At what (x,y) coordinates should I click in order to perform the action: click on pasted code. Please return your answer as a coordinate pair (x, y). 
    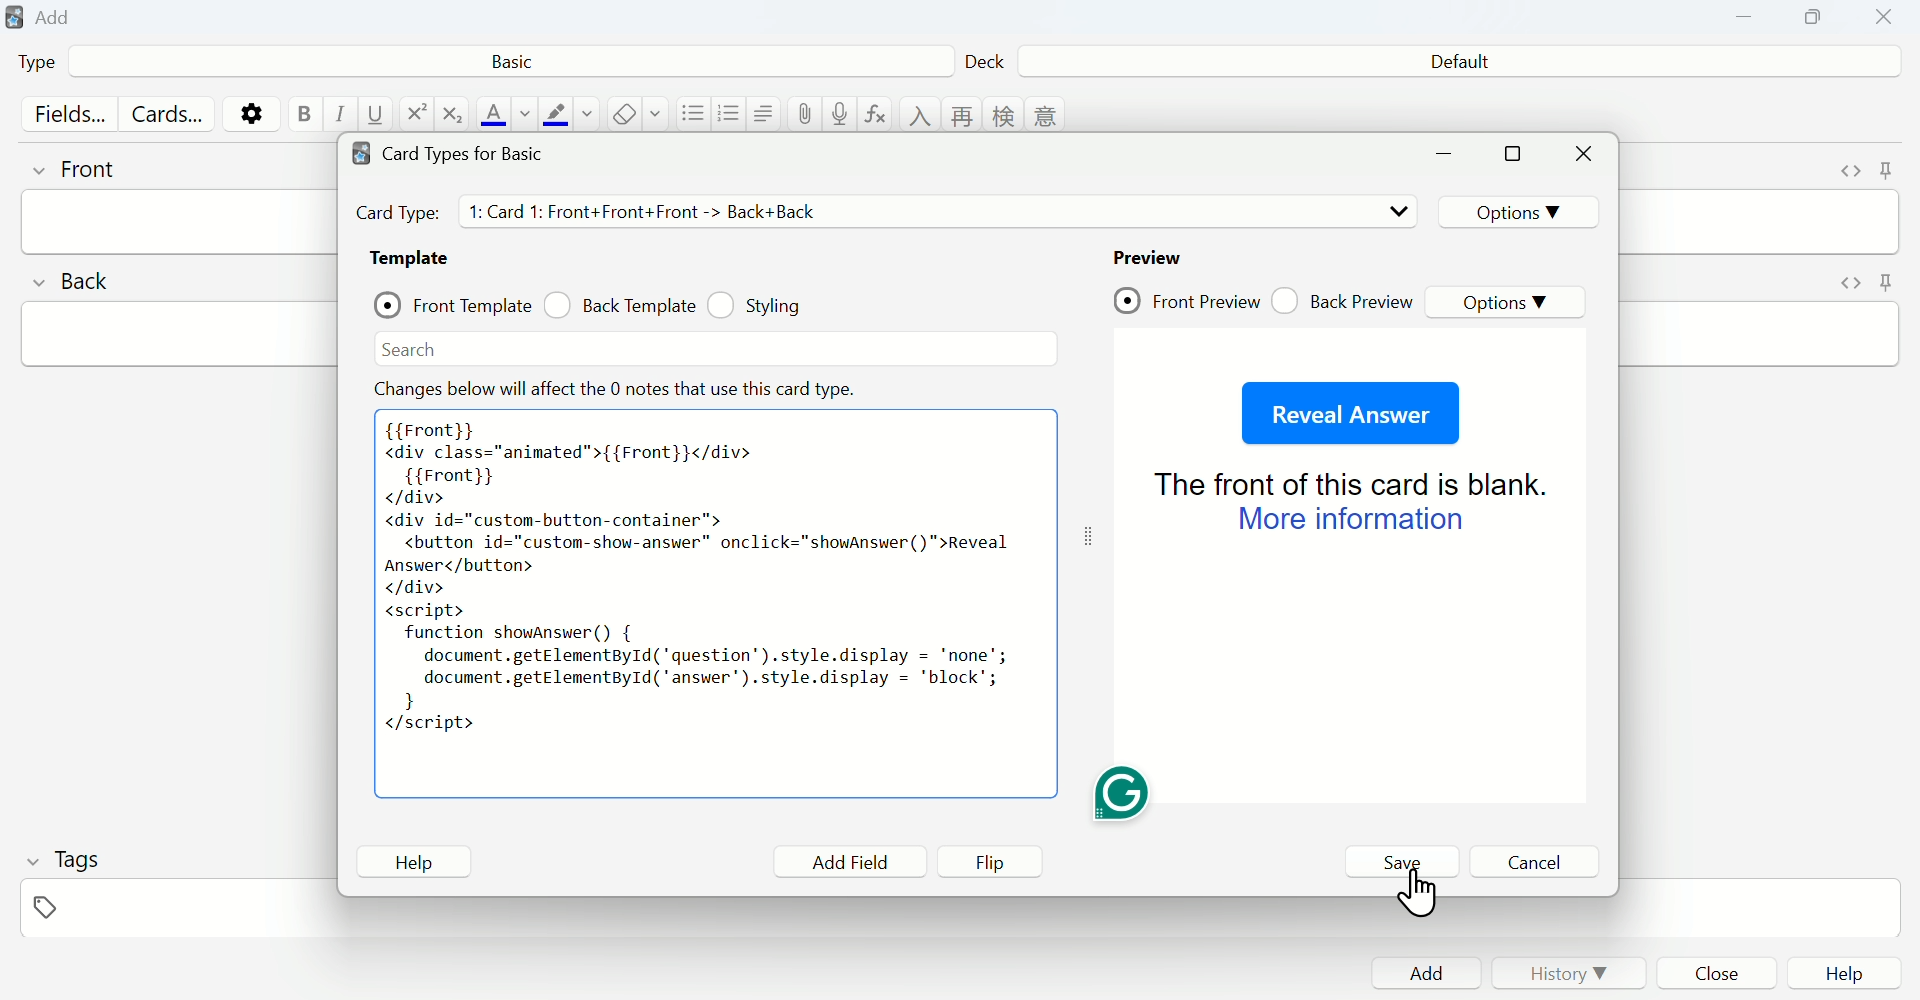
    Looking at the image, I should click on (714, 604).